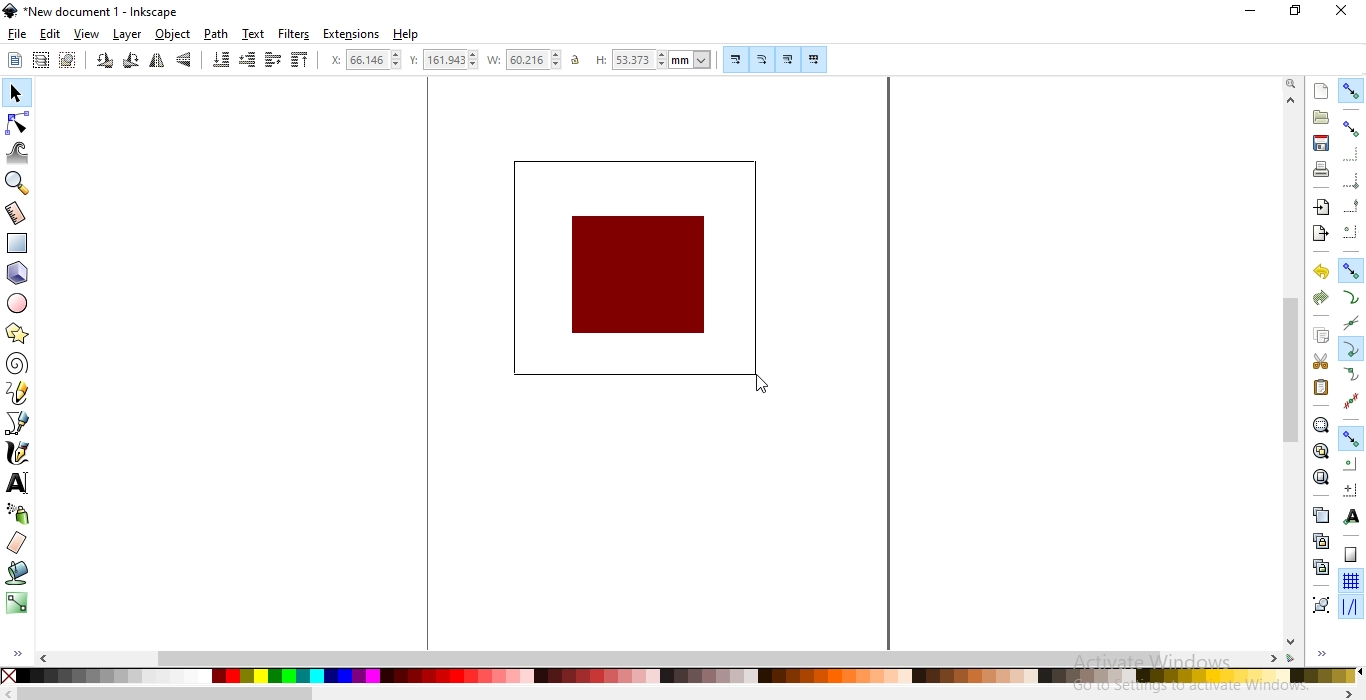  Describe the element at coordinates (1321, 424) in the screenshot. I see `zoom to fit selection` at that location.